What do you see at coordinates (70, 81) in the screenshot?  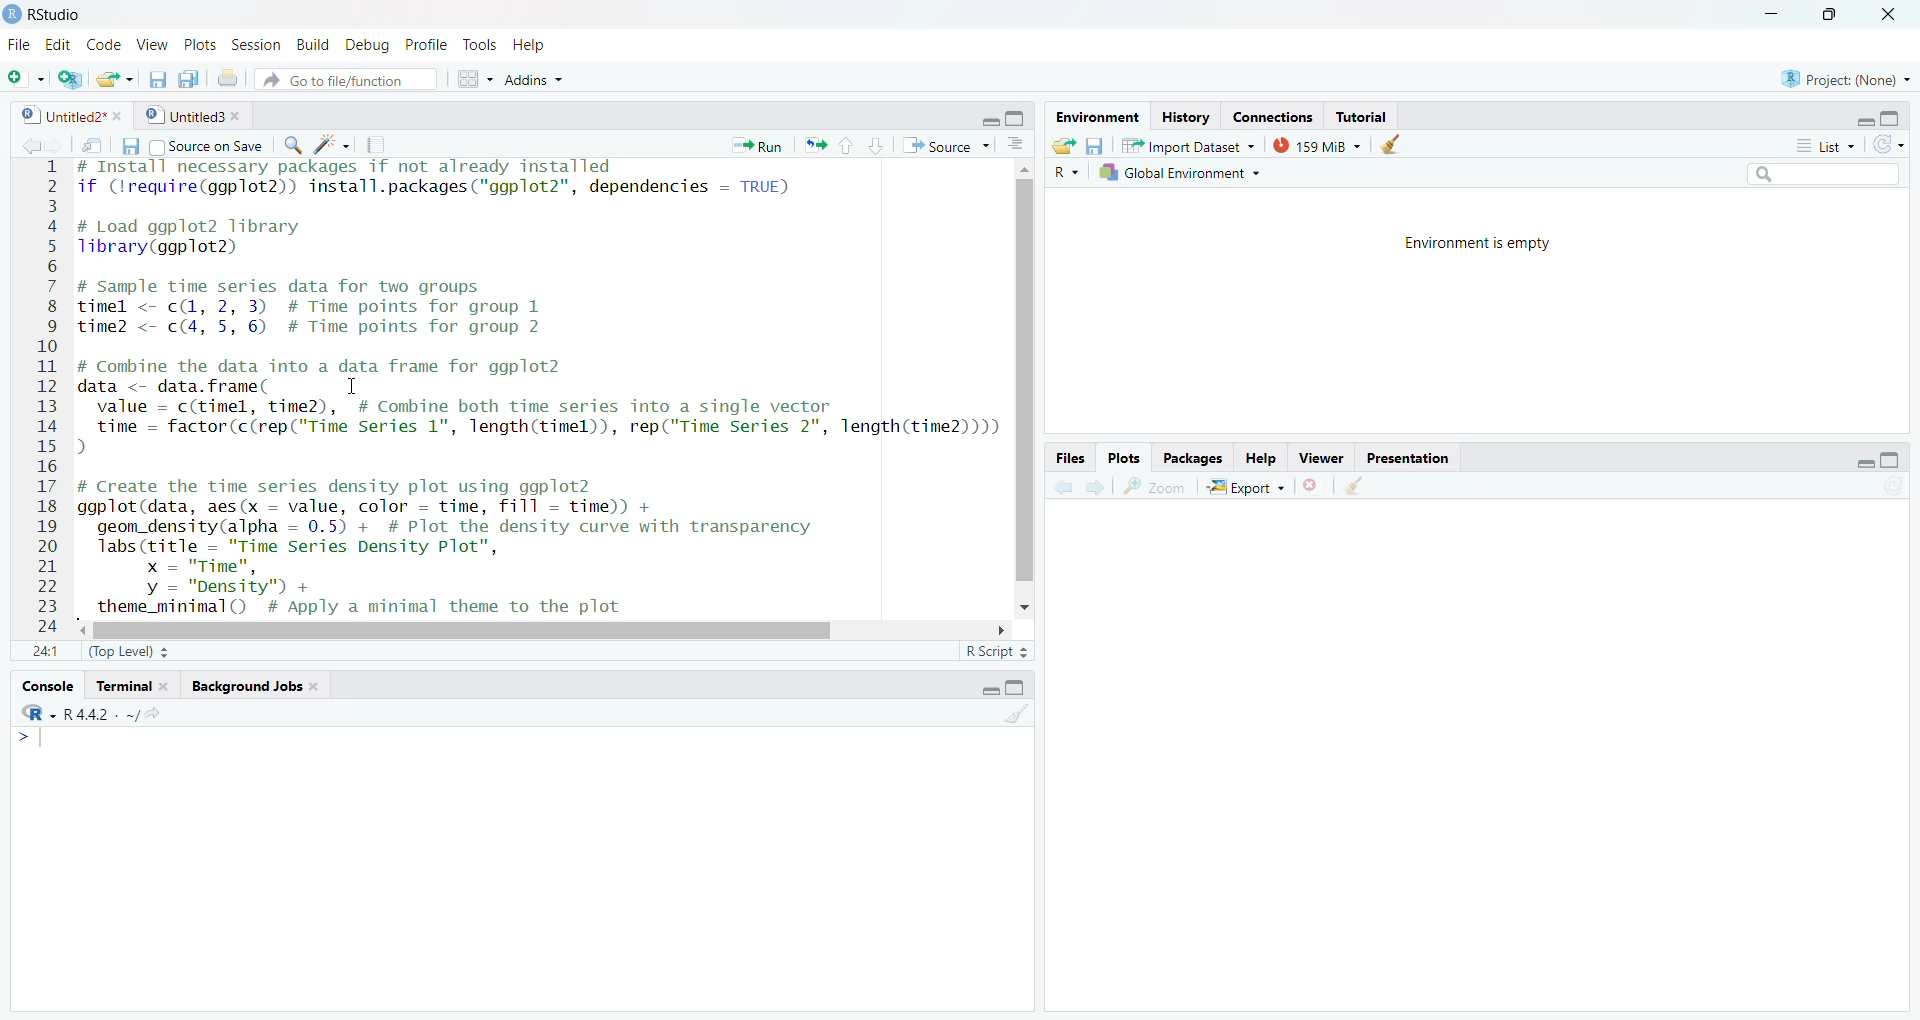 I see `Create a project` at bounding box center [70, 81].